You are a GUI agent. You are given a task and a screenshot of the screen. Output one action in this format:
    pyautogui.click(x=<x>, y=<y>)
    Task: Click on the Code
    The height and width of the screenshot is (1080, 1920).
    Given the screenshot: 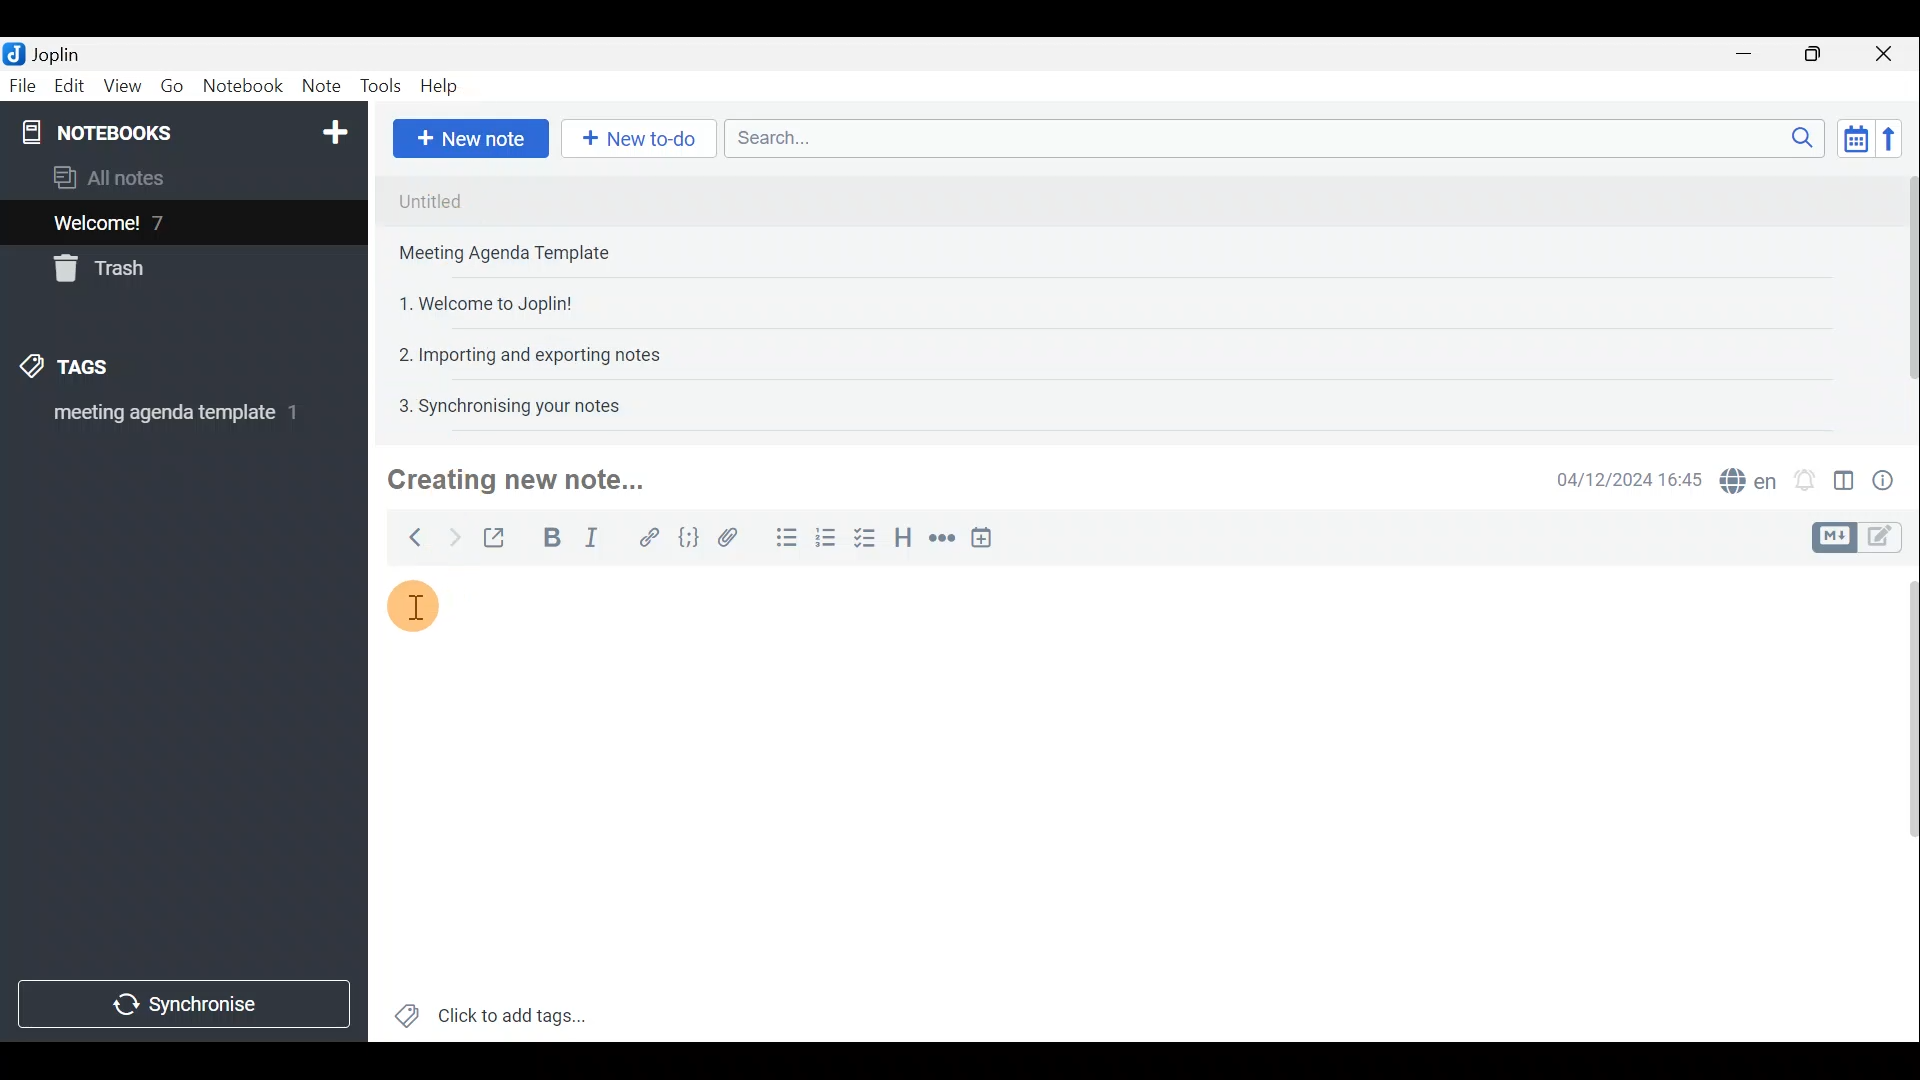 What is the action you would take?
    pyautogui.click(x=688, y=536)
    